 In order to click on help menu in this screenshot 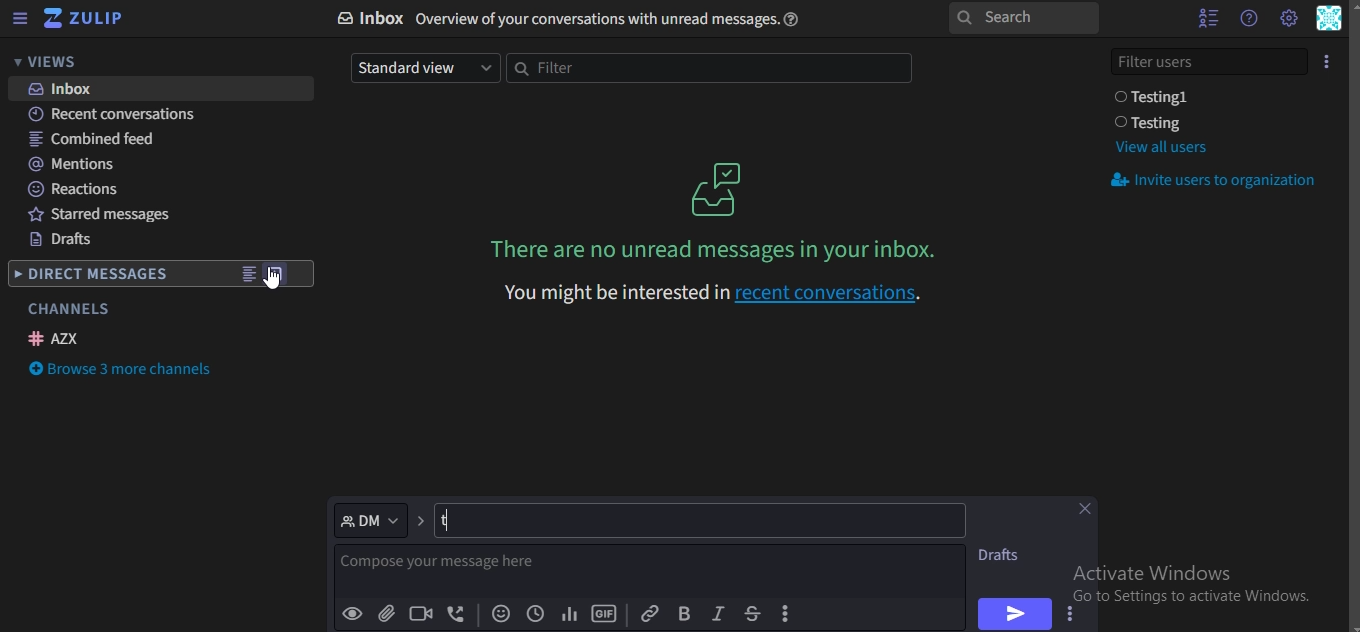, I will do `click(1248, 18)`.